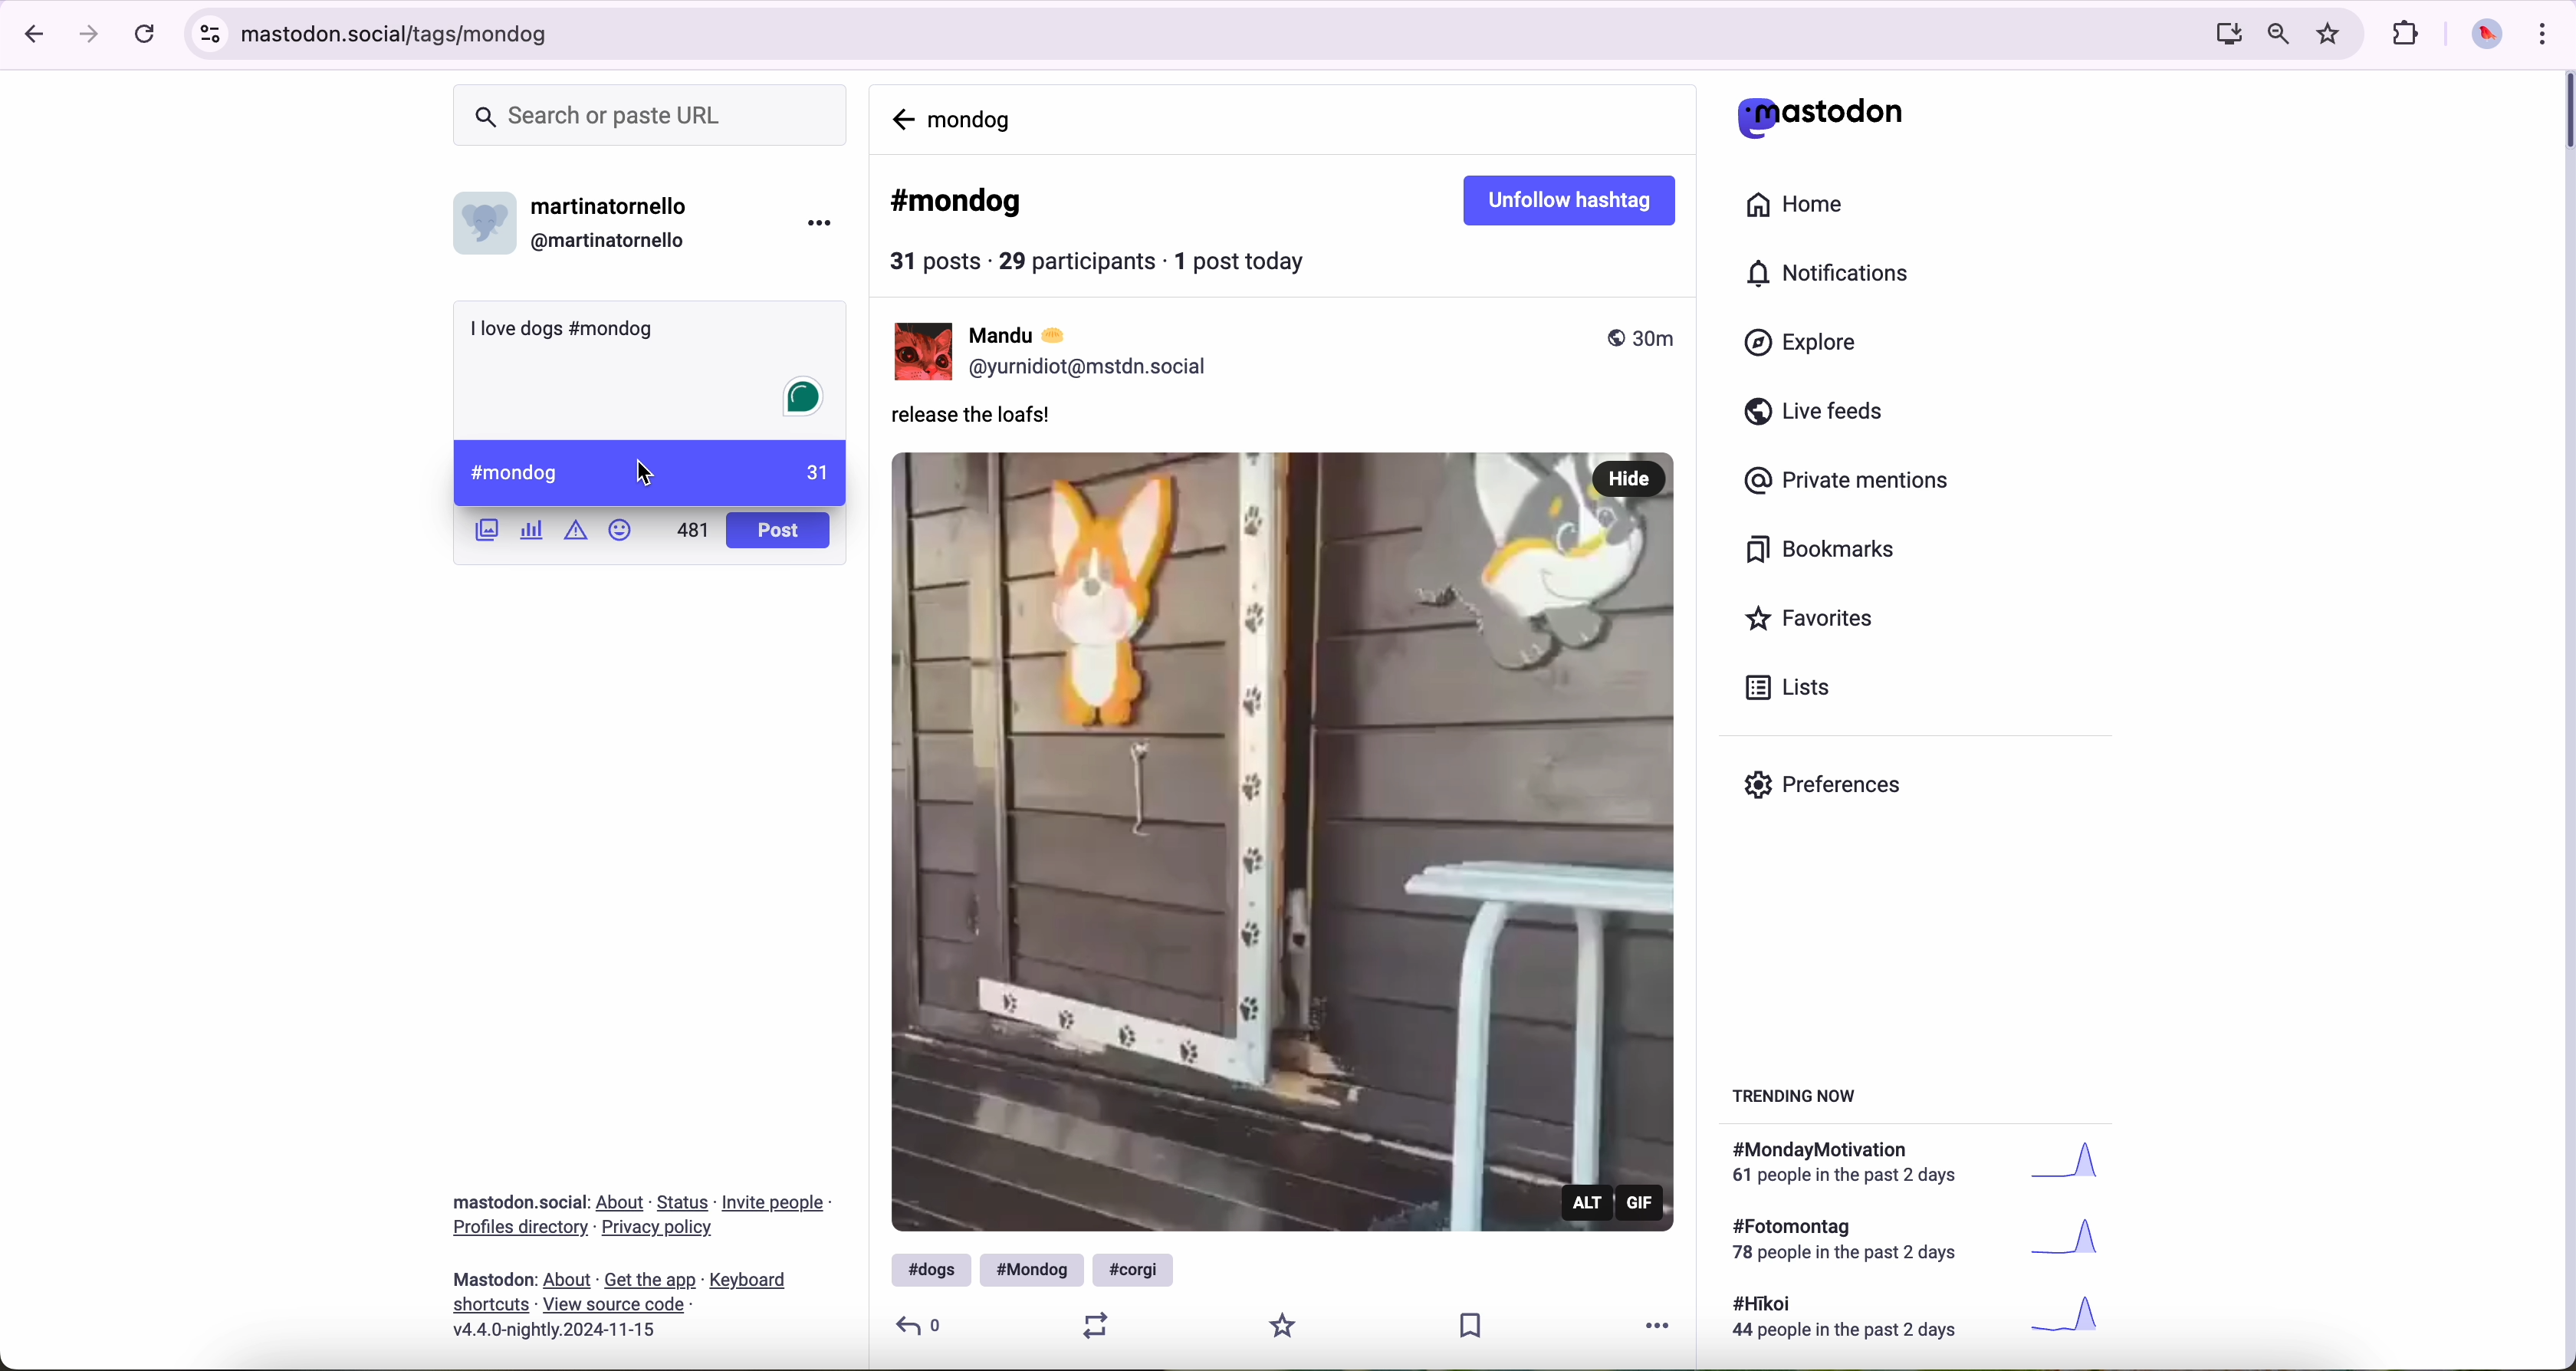  What do you see at coordinates (615, 241) in the screenshot?
I see `user id` at bounding box center [615, 241].